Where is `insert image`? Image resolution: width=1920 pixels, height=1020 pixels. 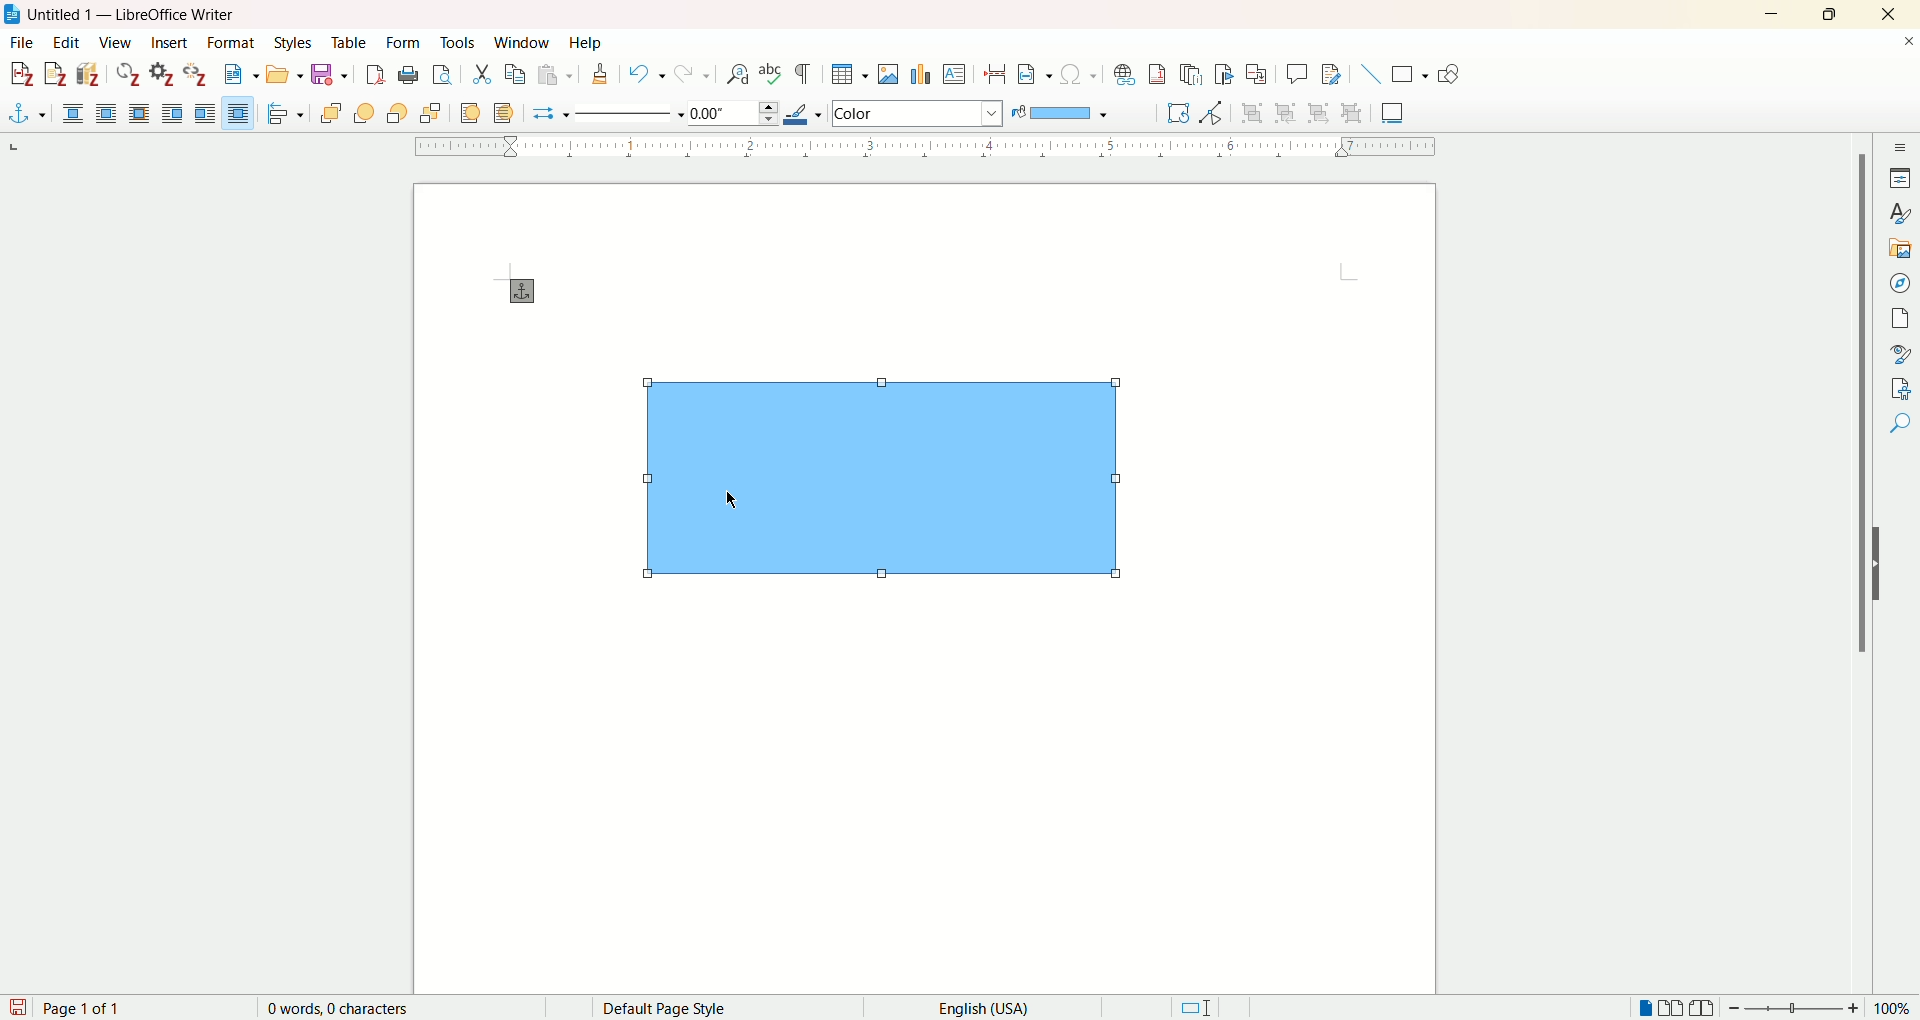 insert image is located at coordinates (891, 75).